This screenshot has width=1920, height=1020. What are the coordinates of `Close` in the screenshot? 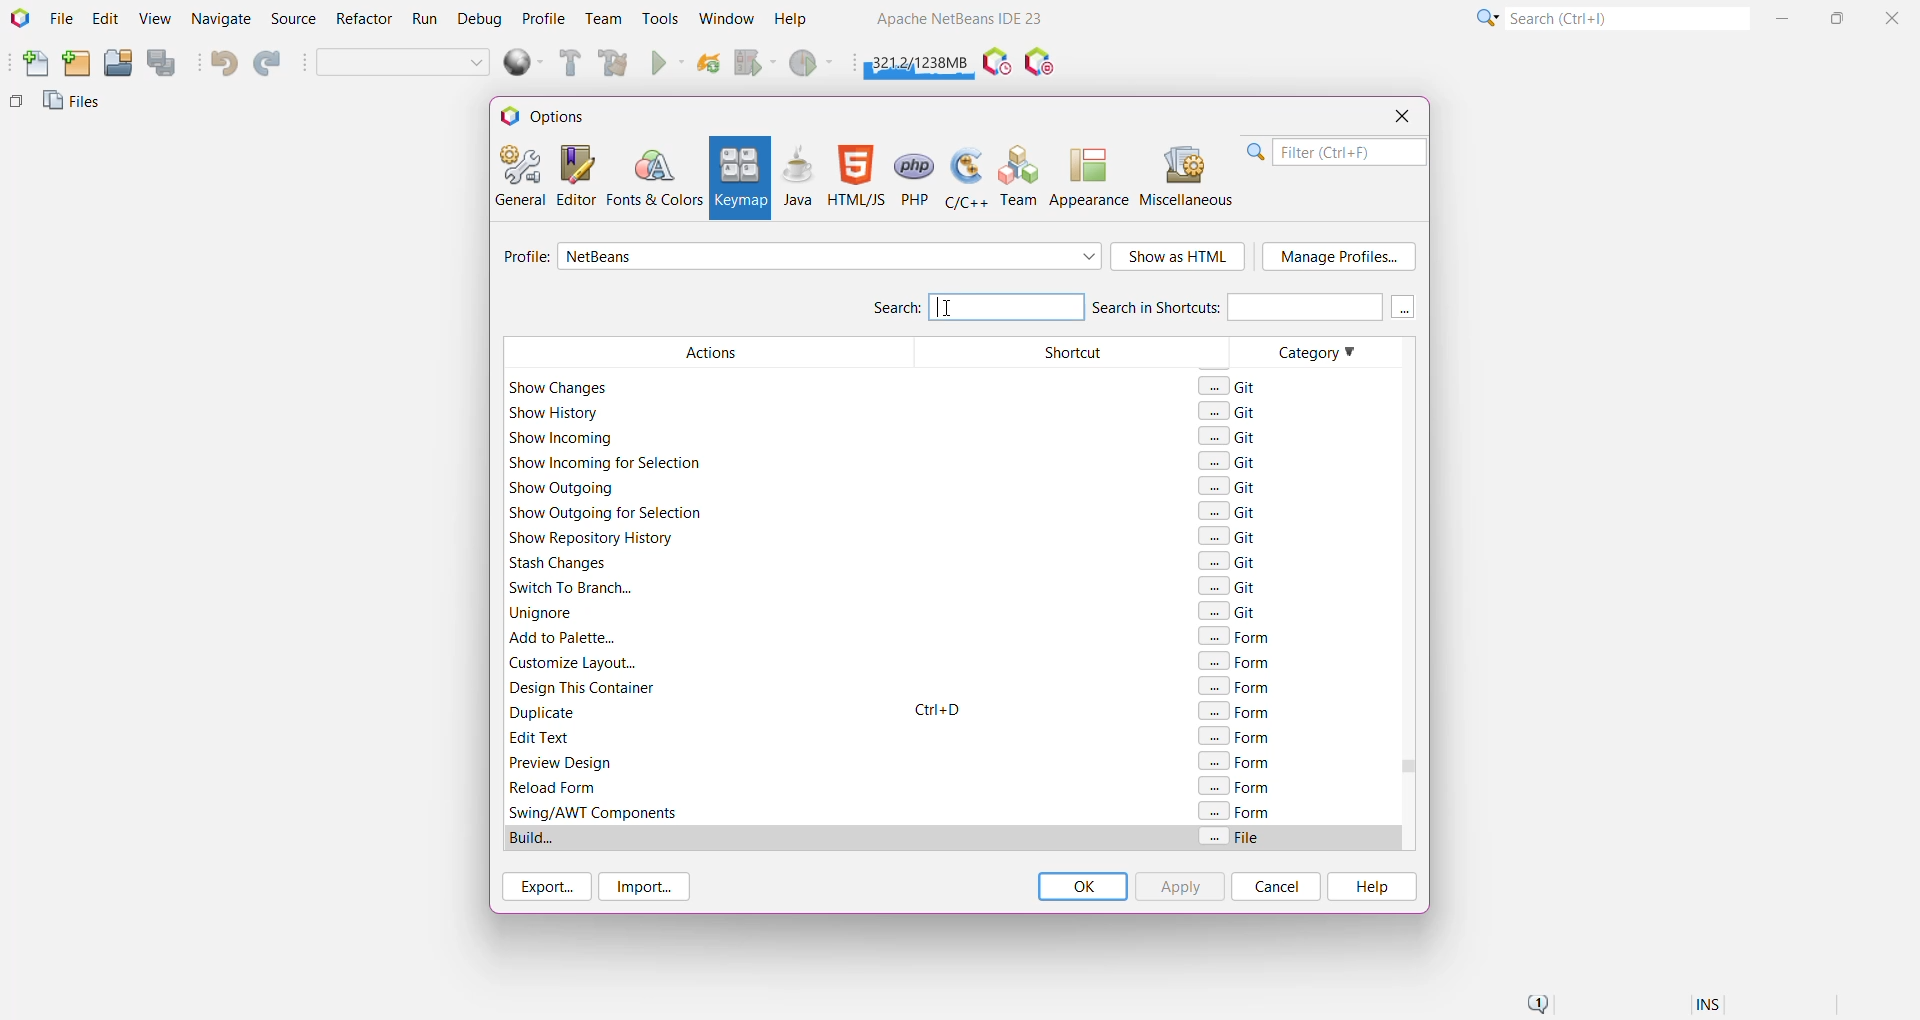 It's located at (1895, 17).